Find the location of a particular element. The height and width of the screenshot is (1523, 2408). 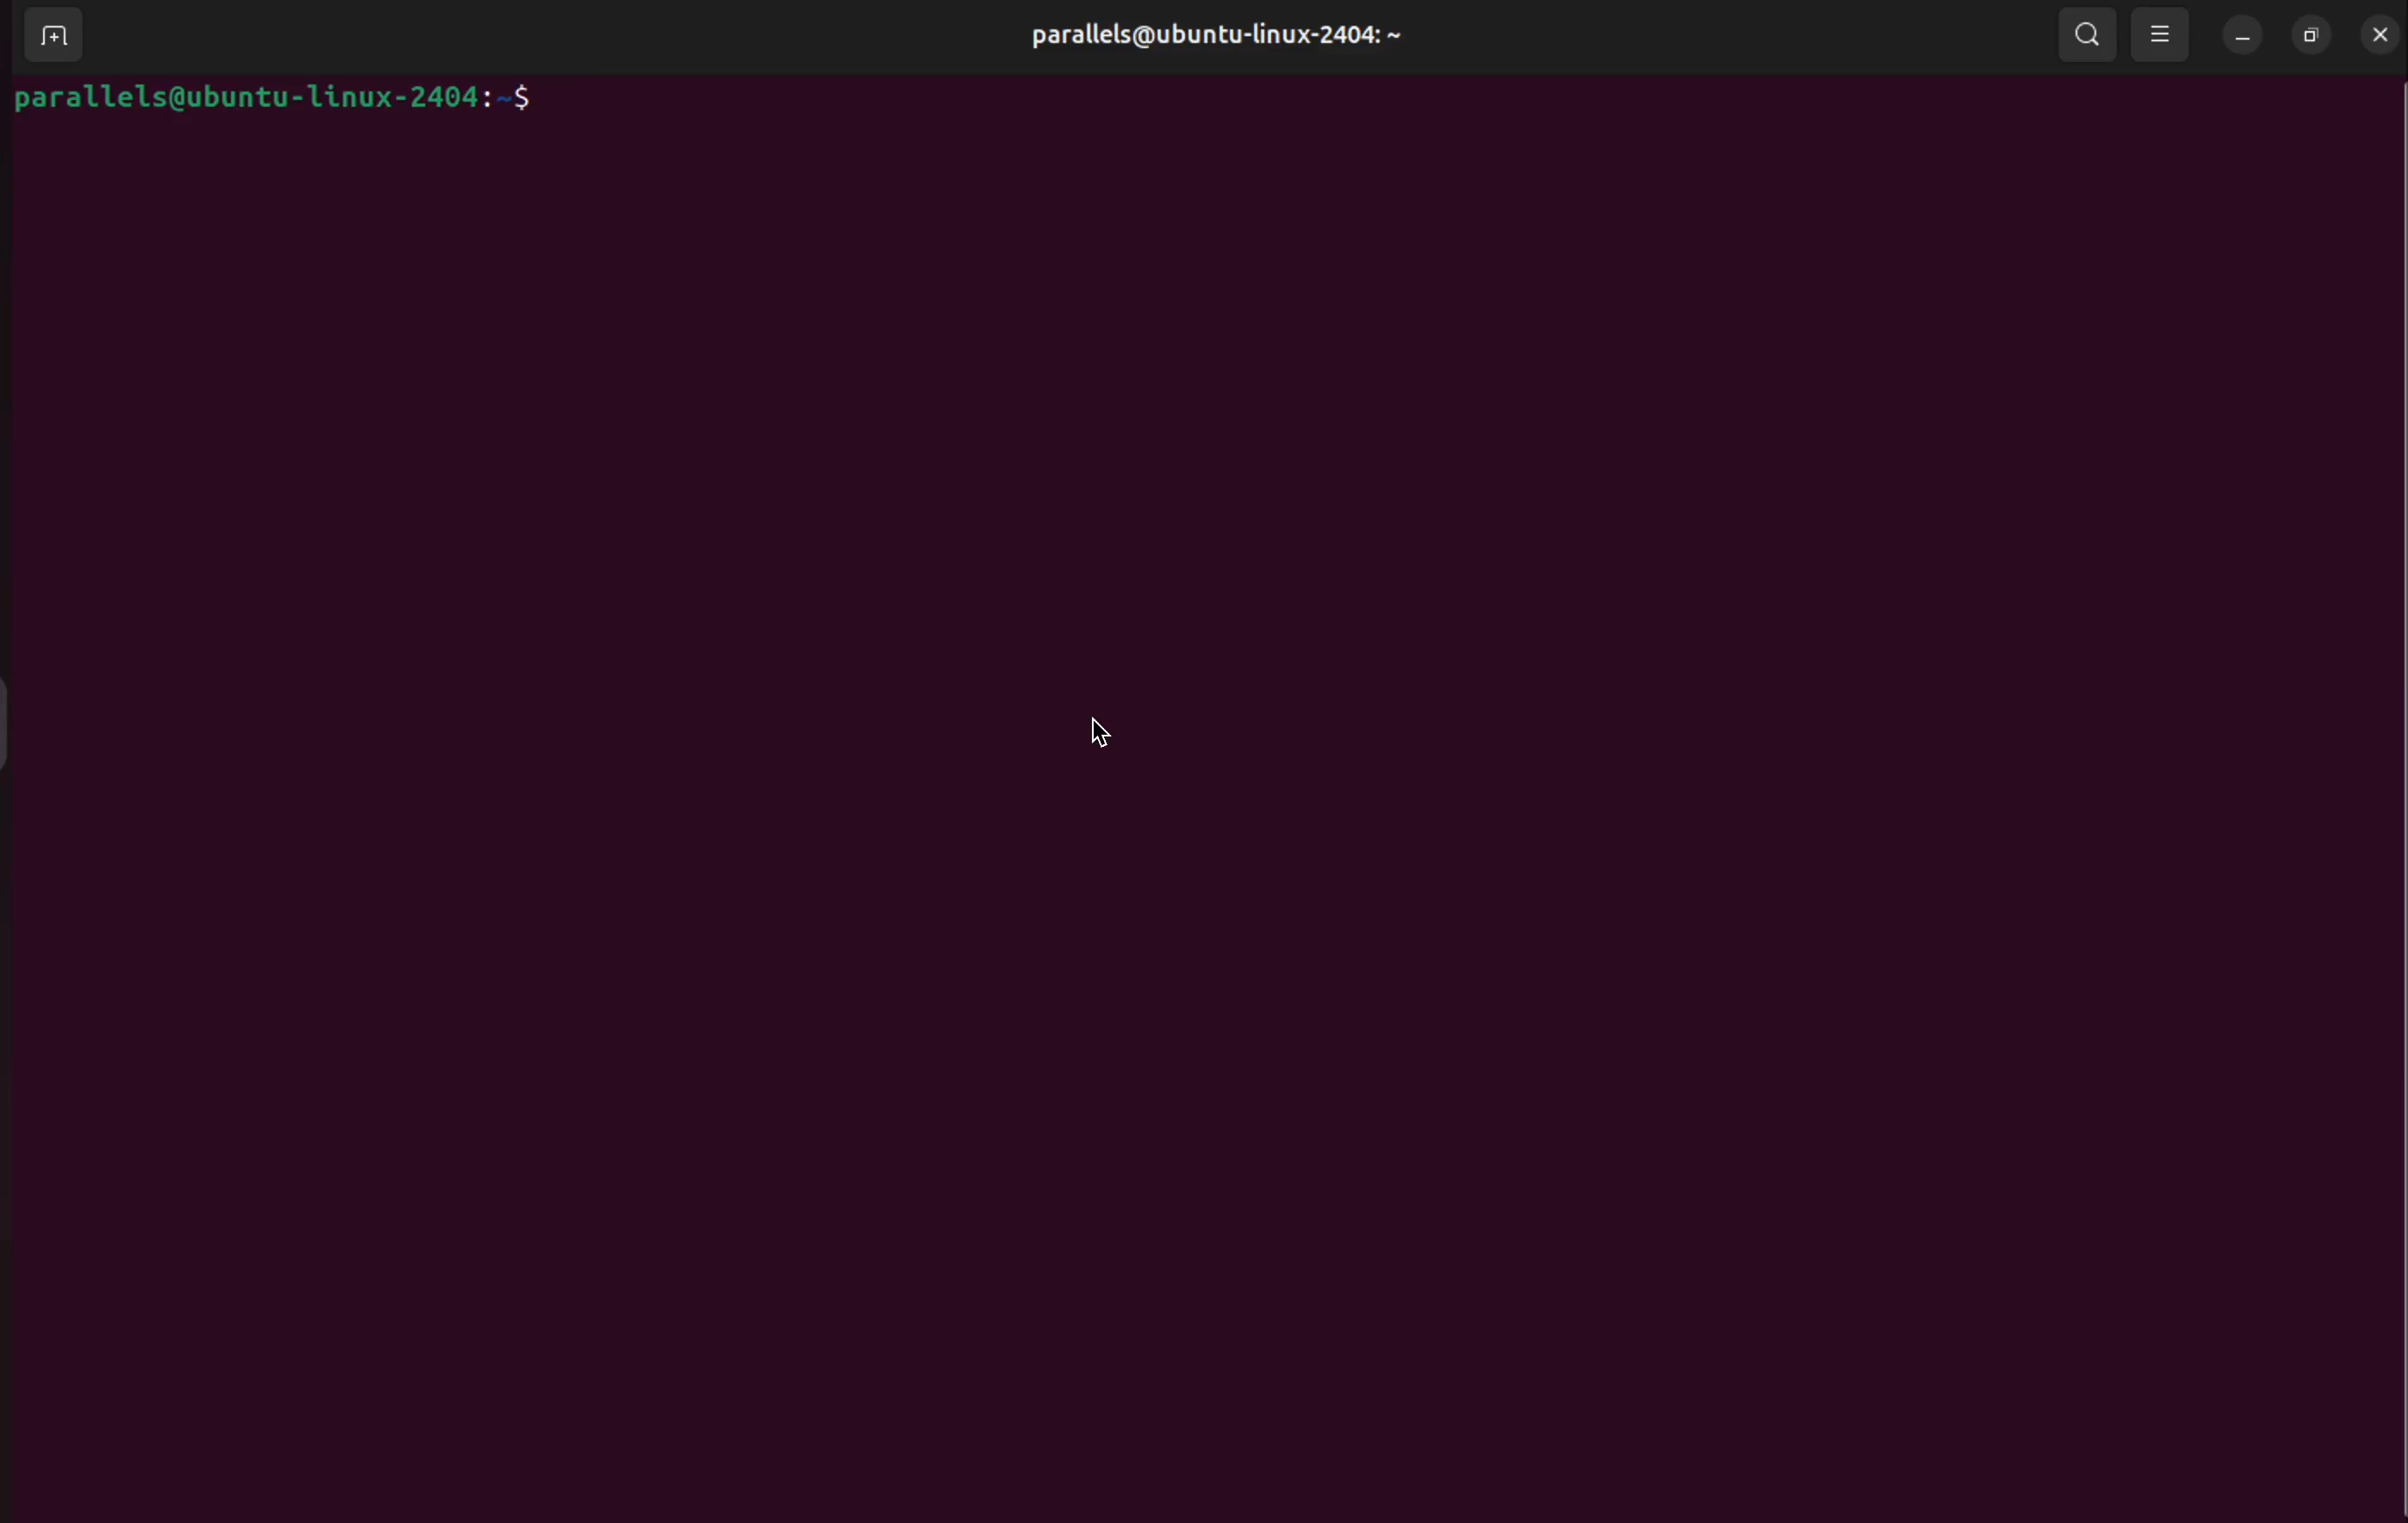

search is located at coordinates (2091, 35).